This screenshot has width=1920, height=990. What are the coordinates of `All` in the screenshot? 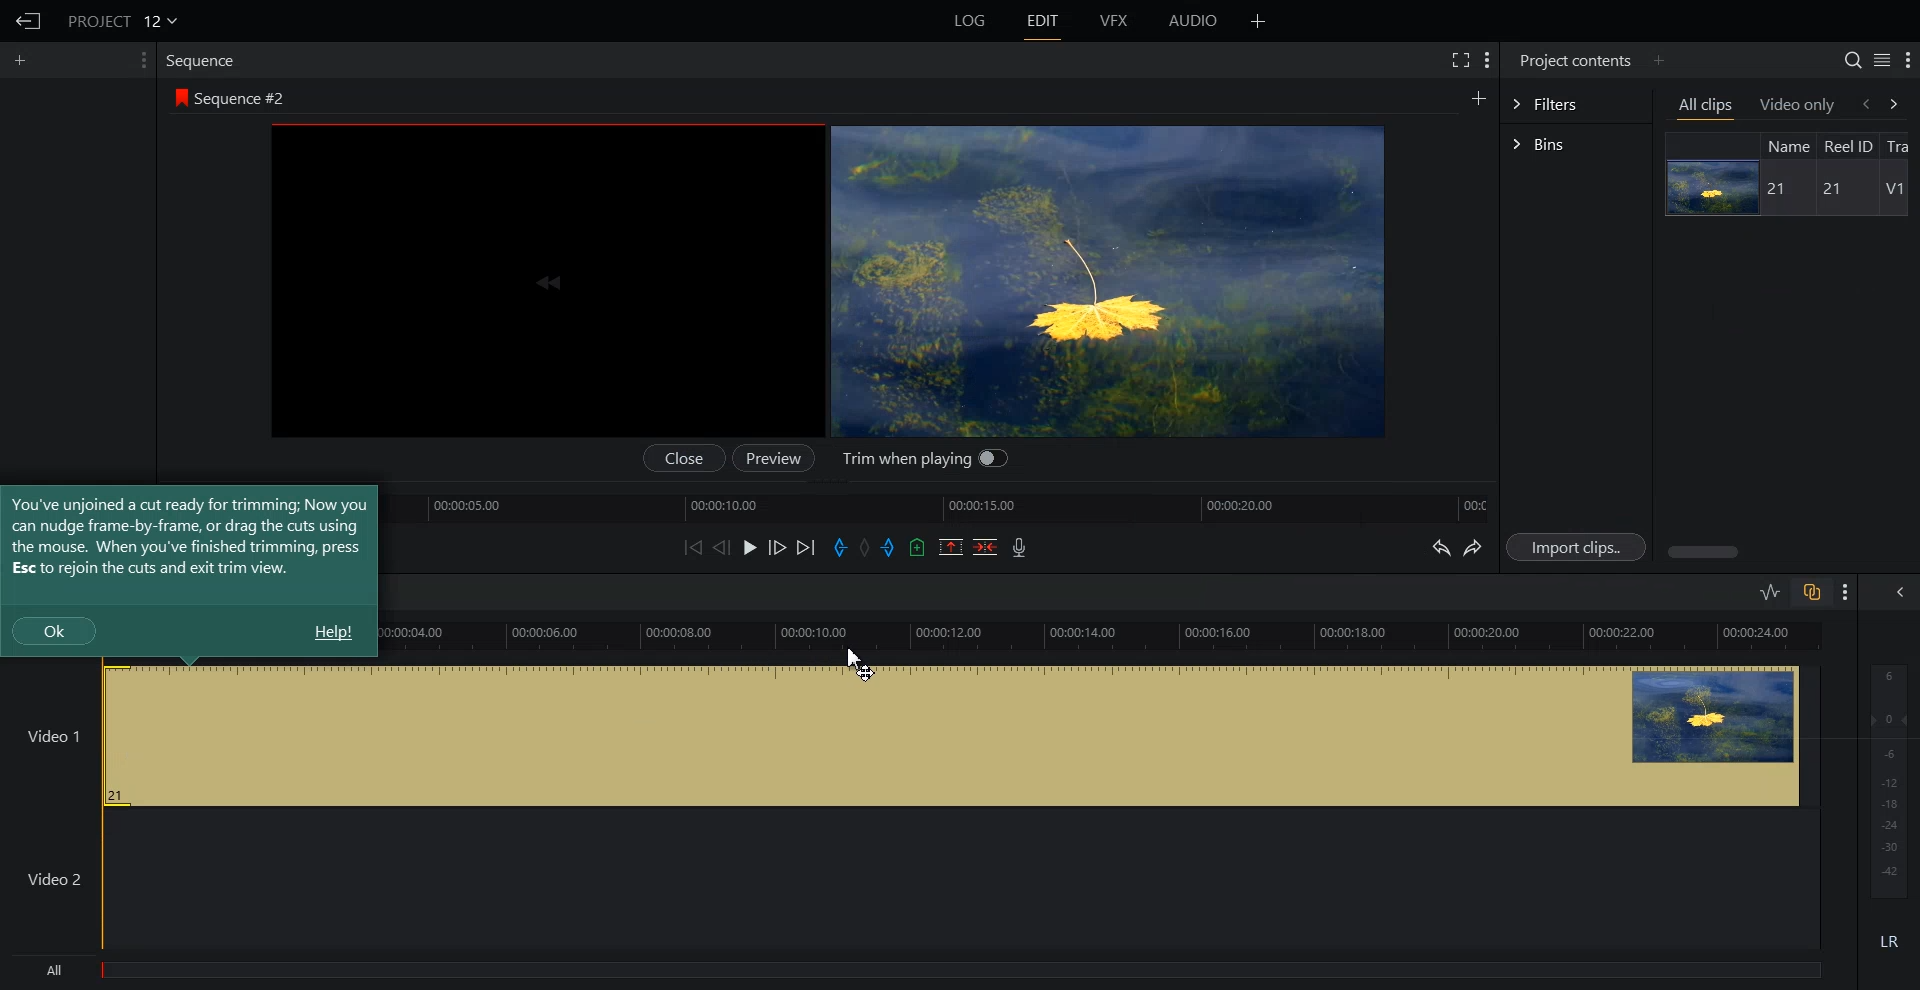 It's located at (919, 972).